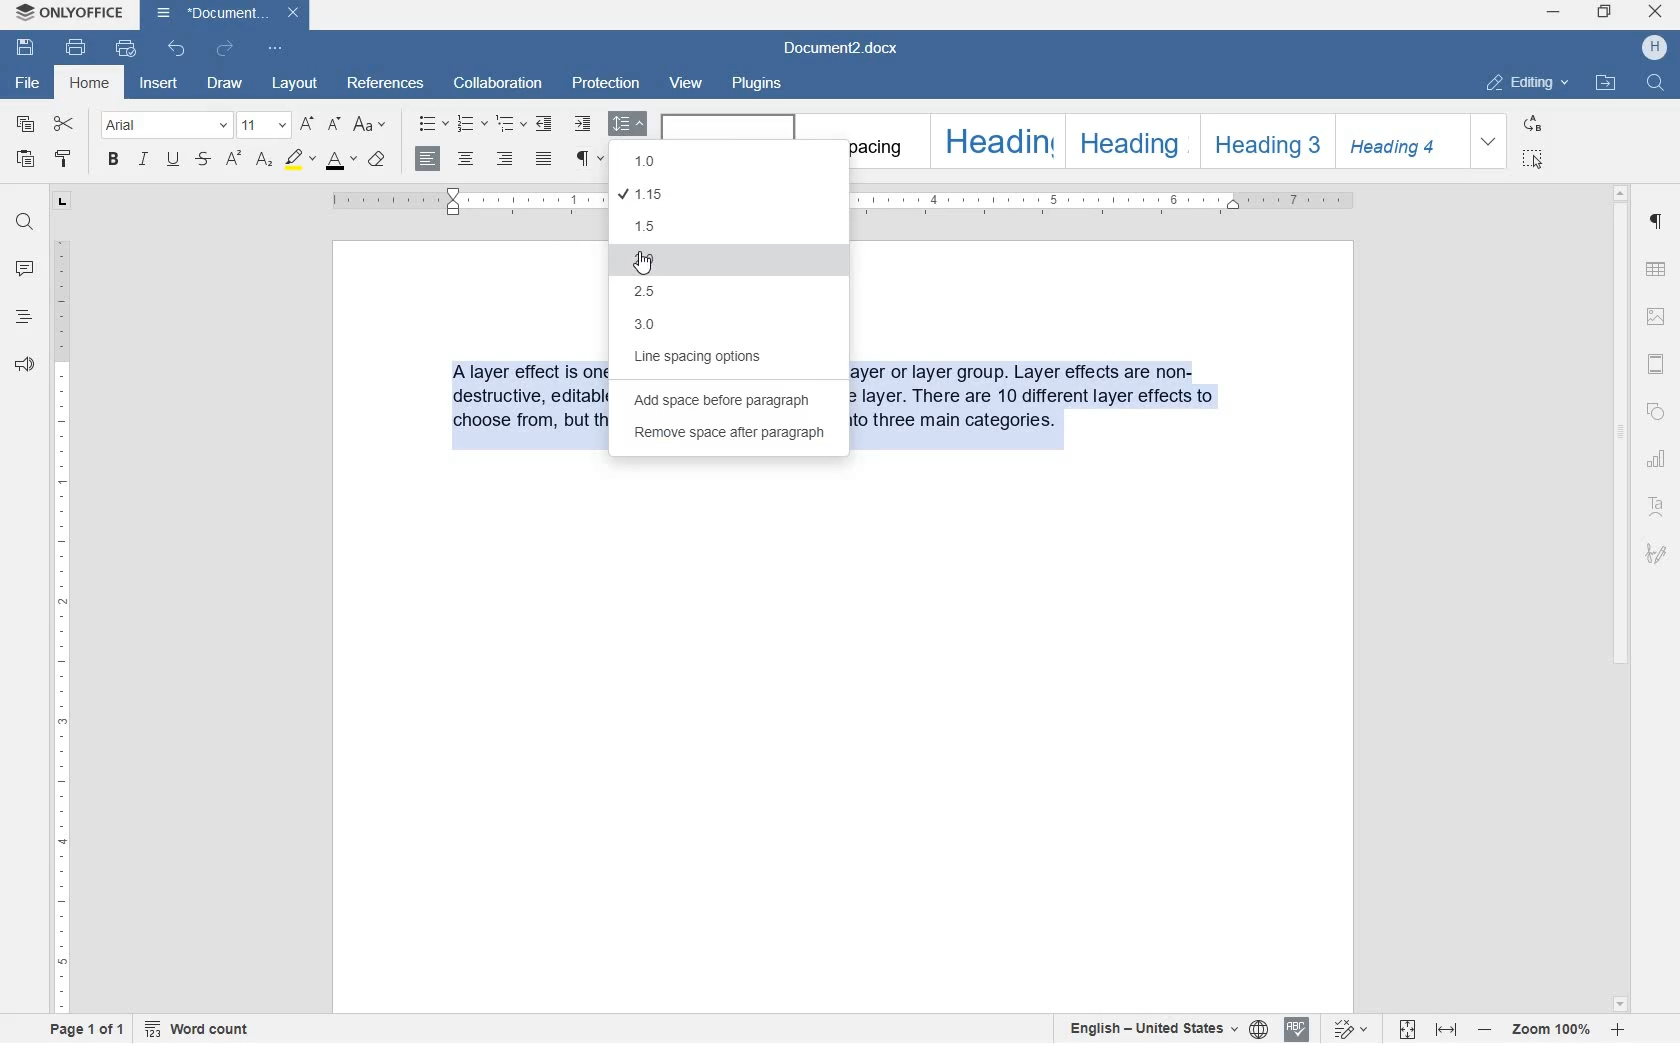 This screenshot has height=1044, width=1680. Describe the element at coordinates (144, 160) in the screenshot. I see `italic` at that location.